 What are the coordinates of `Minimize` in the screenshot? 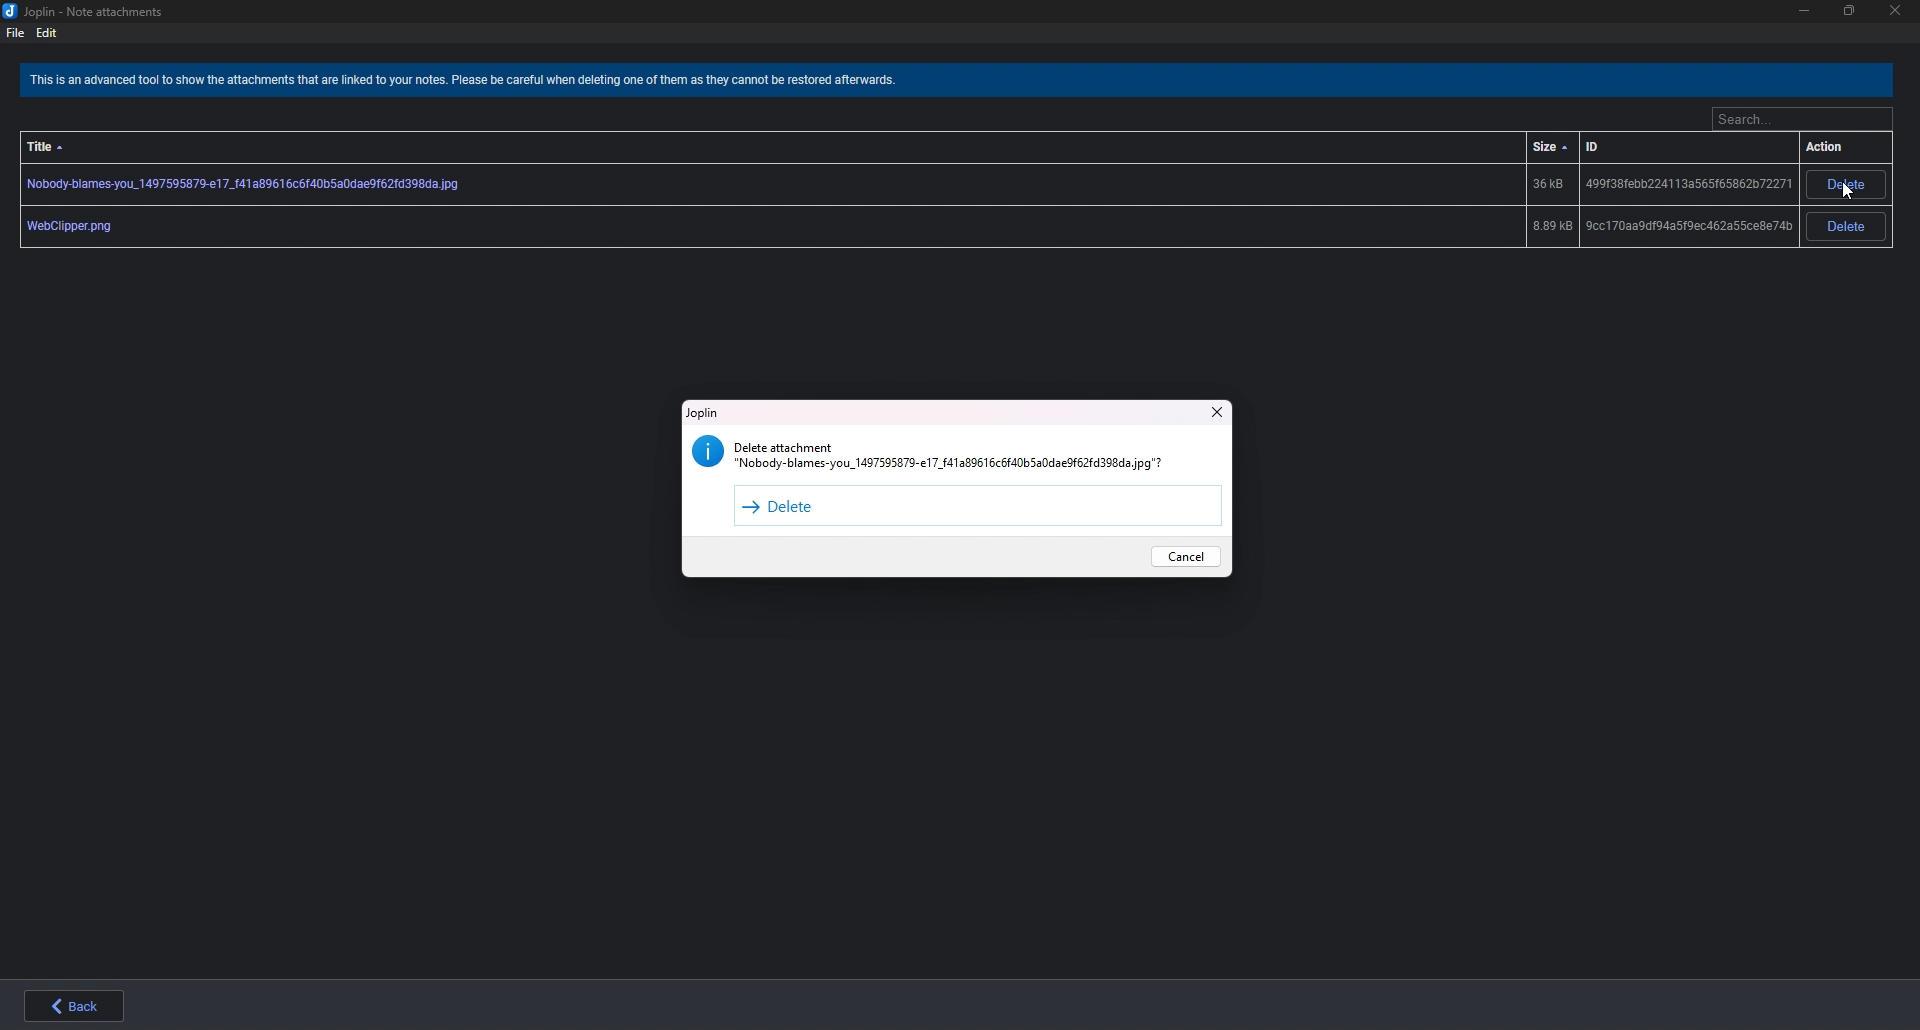 It's located at (1803, 11).